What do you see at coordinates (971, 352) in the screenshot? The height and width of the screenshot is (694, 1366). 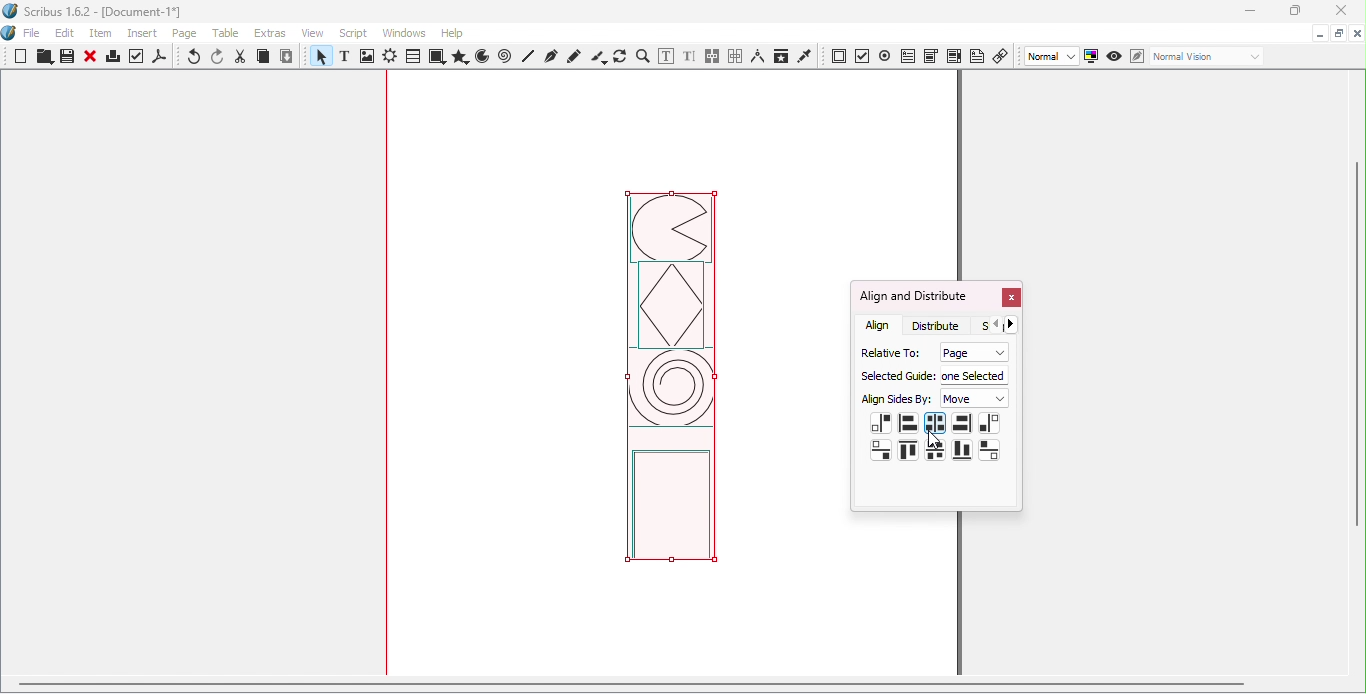 I see `Page` at bounding box center [971, 352].